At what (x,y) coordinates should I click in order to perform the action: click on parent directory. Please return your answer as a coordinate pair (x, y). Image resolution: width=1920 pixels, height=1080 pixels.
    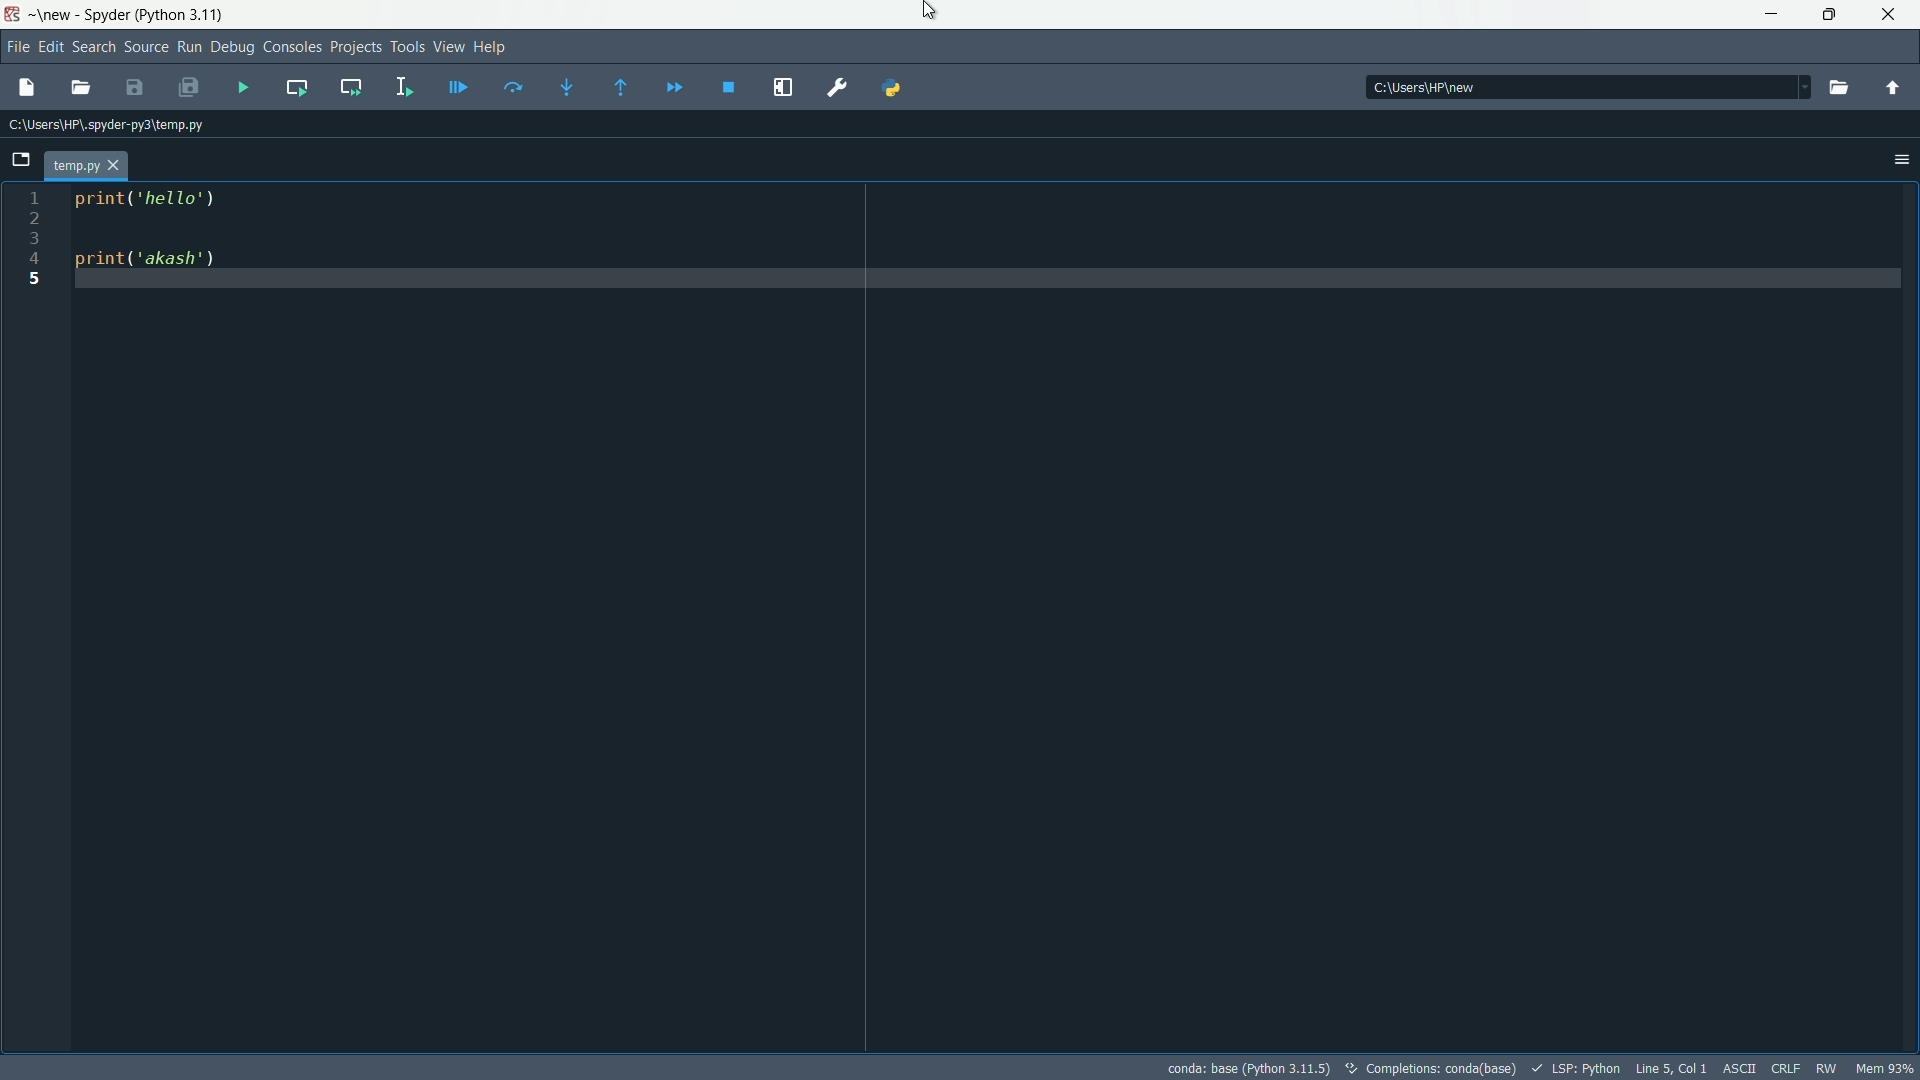
    Looking at the image, I should click on (1892, 89).